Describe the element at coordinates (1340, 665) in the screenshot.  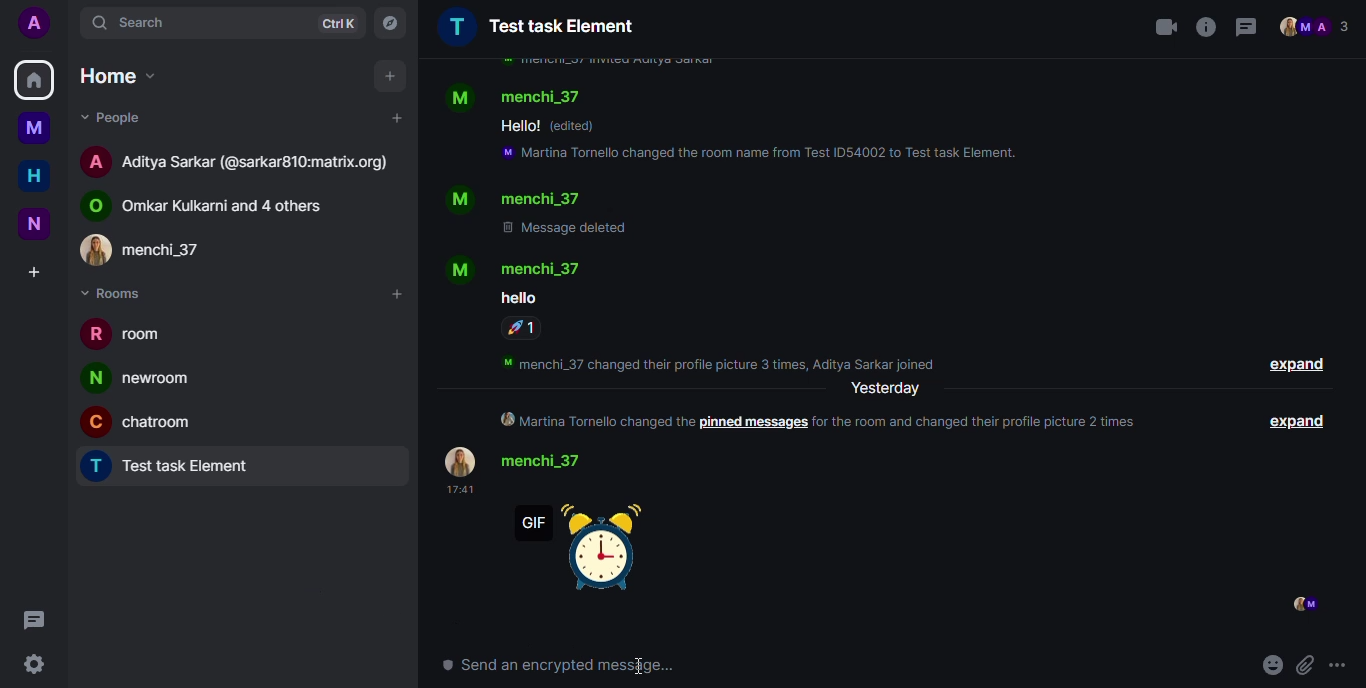
I see `more` at that location.